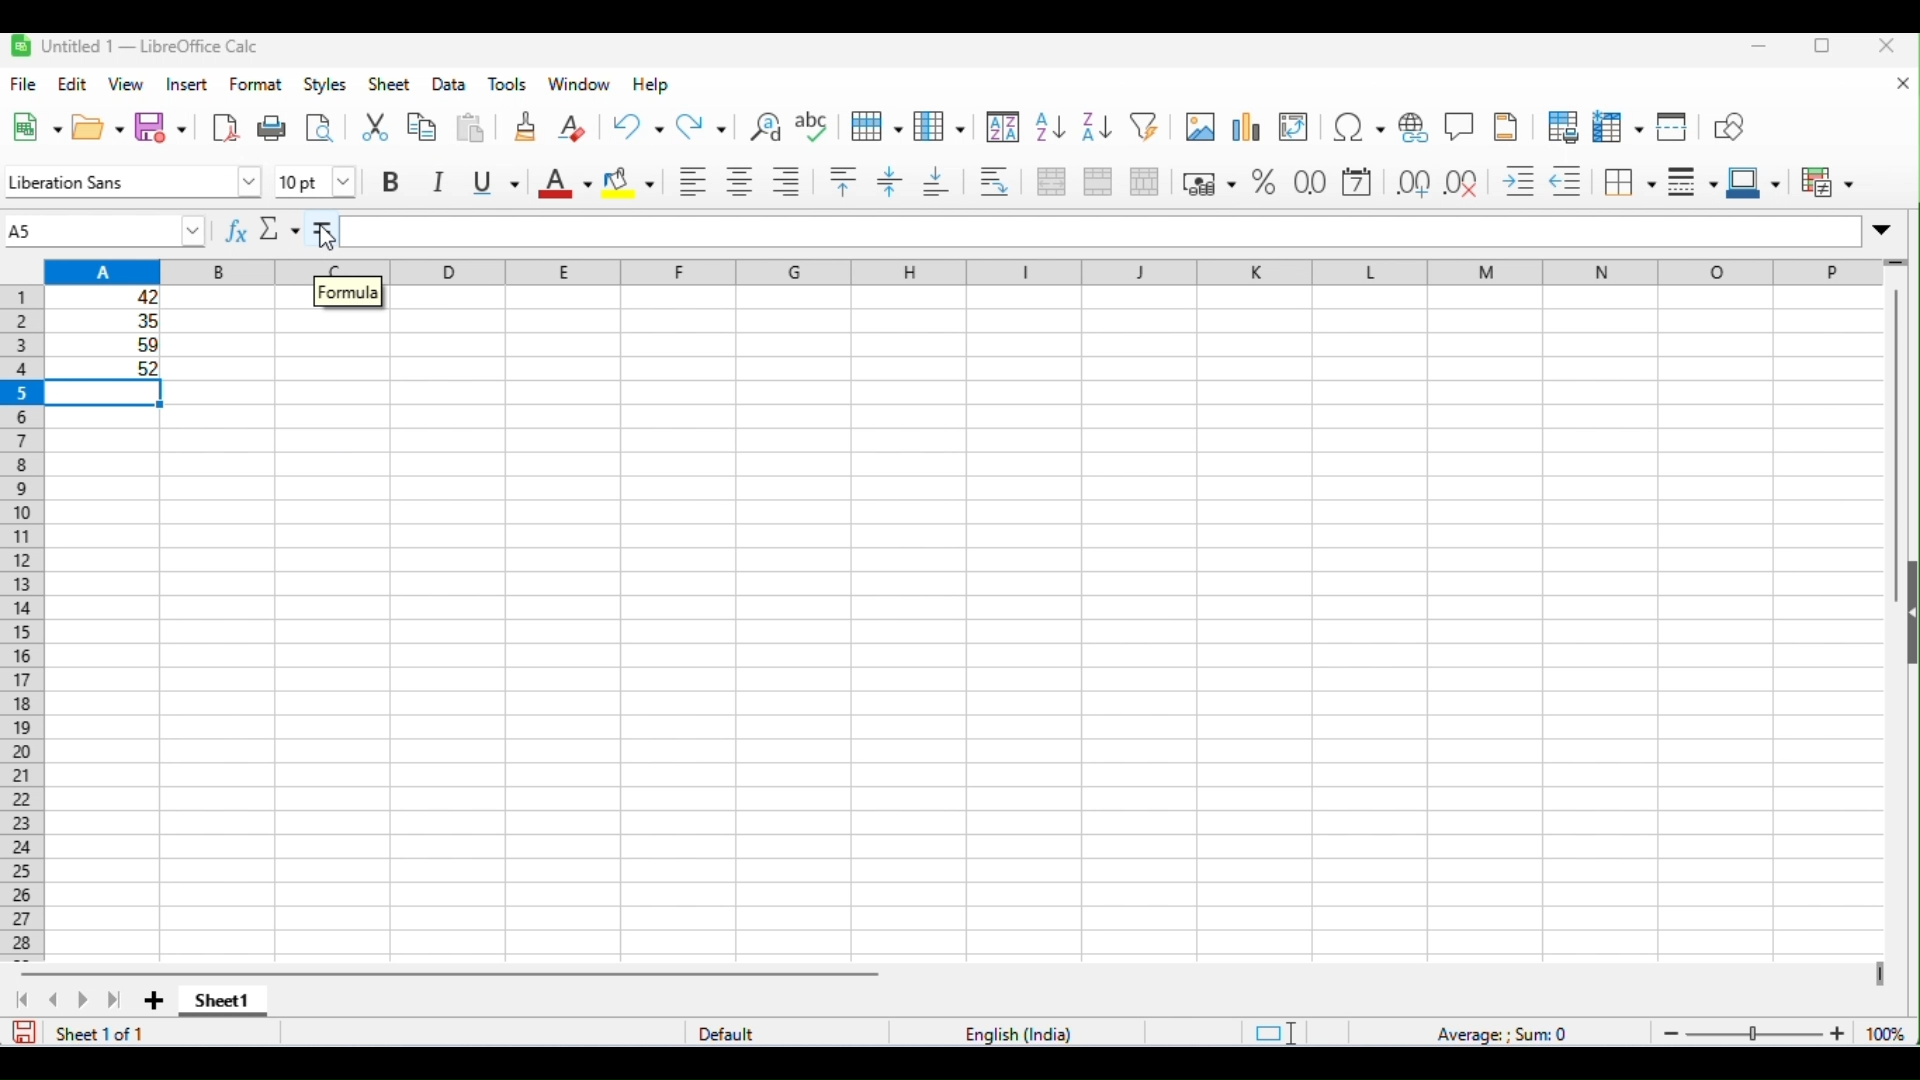 The width and height of the screenshot is (1920, 1080). What do you see at coordinates (629, 182) in the screenshot?
I see `background color` at bounding box center [629, 182].